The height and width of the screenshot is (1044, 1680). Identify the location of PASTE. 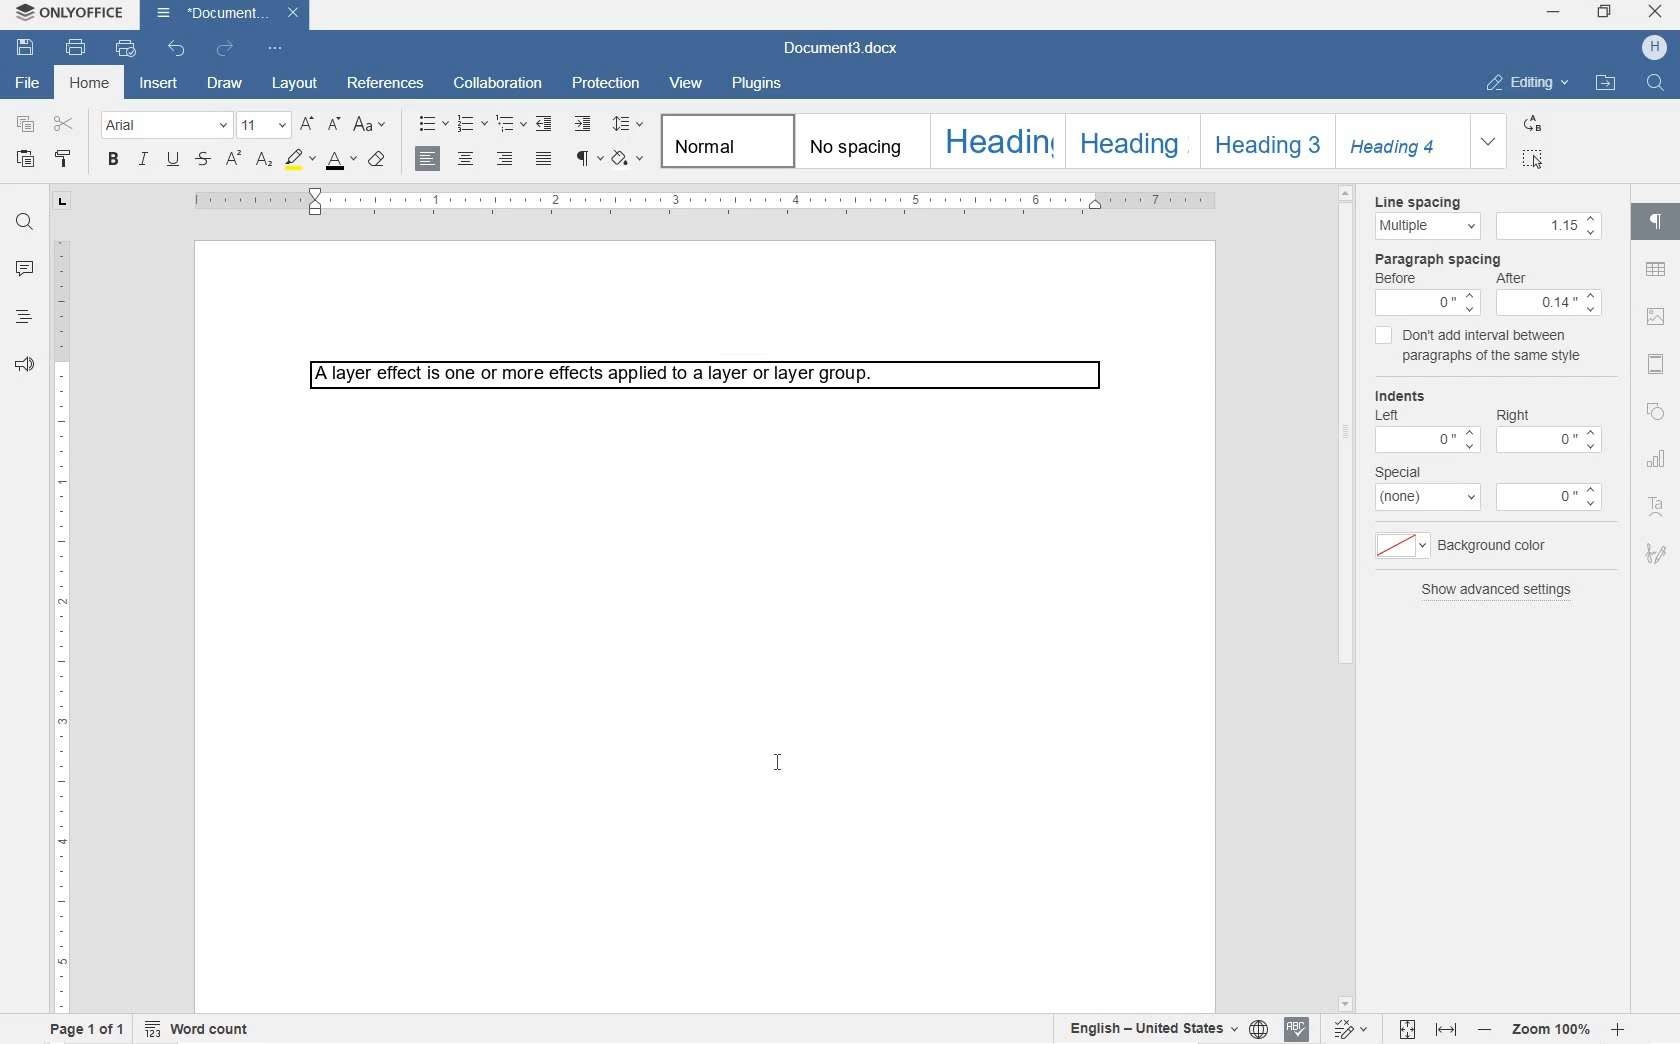
(25, 159).